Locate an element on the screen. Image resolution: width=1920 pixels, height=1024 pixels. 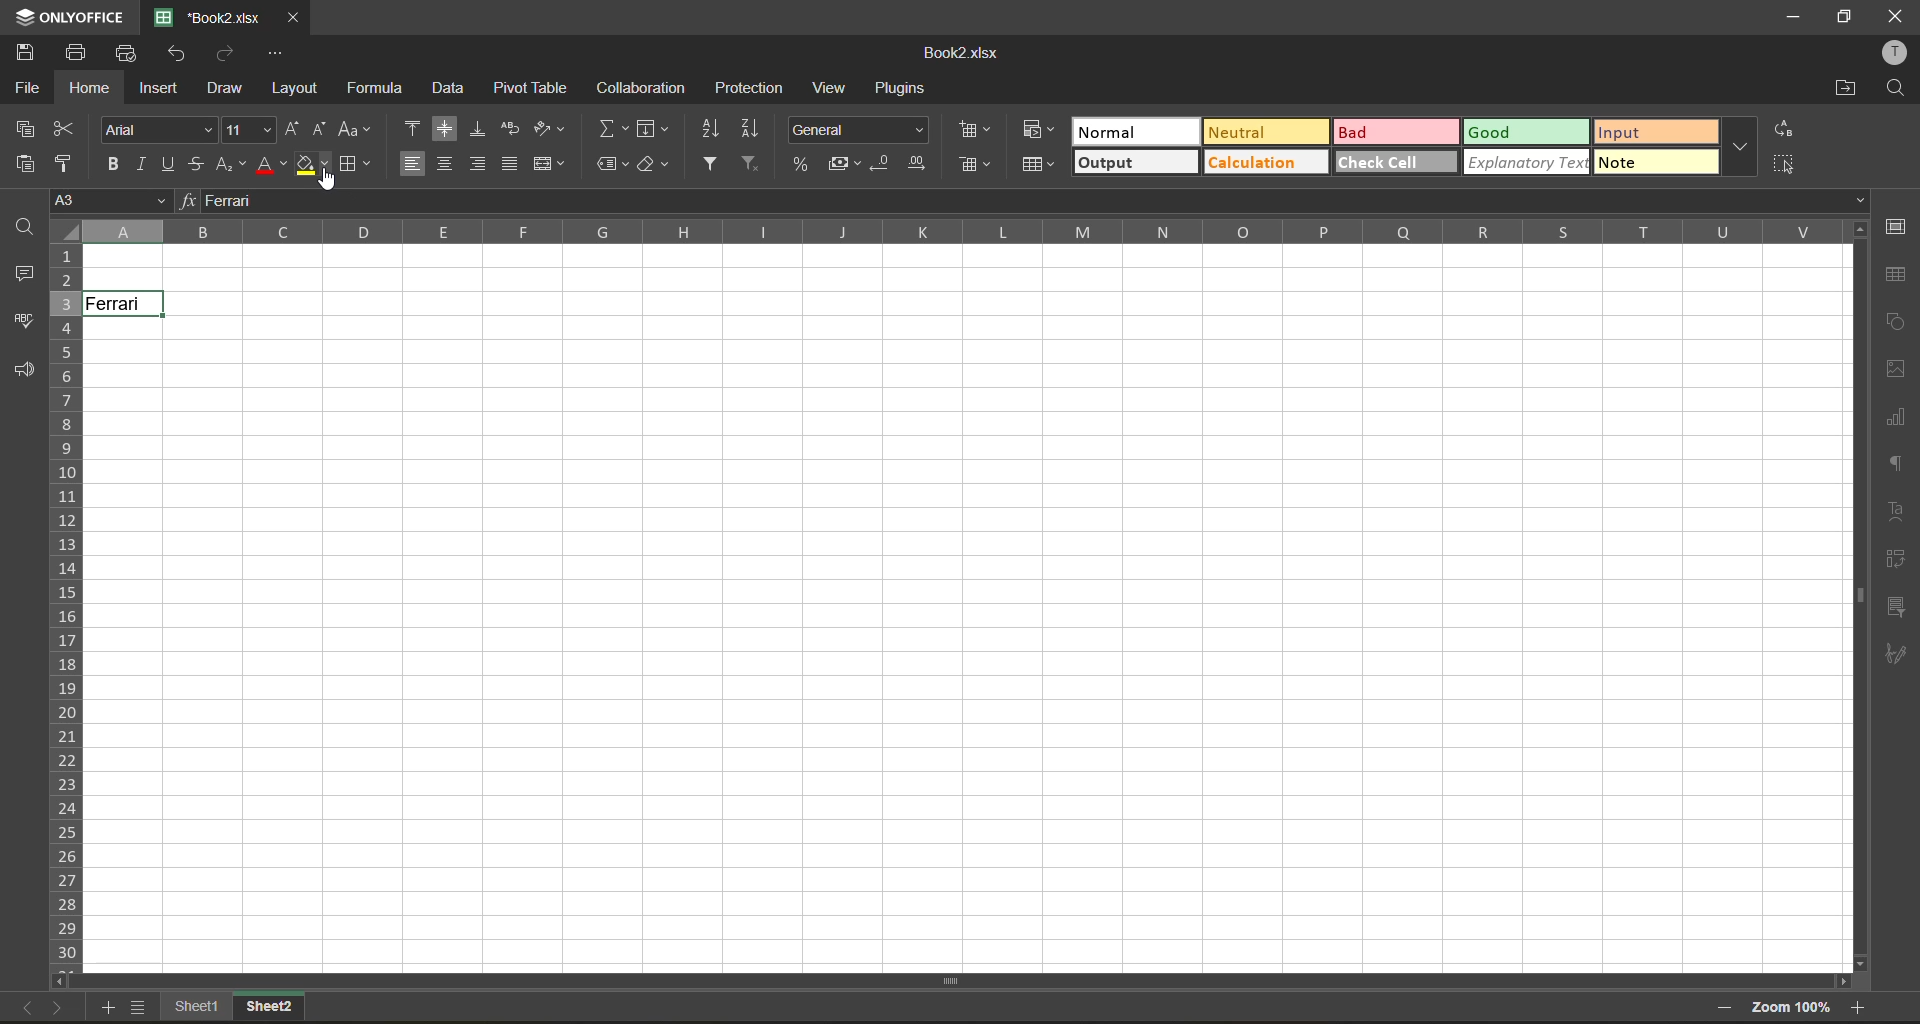
copy style is located at coordinates (68, 165).